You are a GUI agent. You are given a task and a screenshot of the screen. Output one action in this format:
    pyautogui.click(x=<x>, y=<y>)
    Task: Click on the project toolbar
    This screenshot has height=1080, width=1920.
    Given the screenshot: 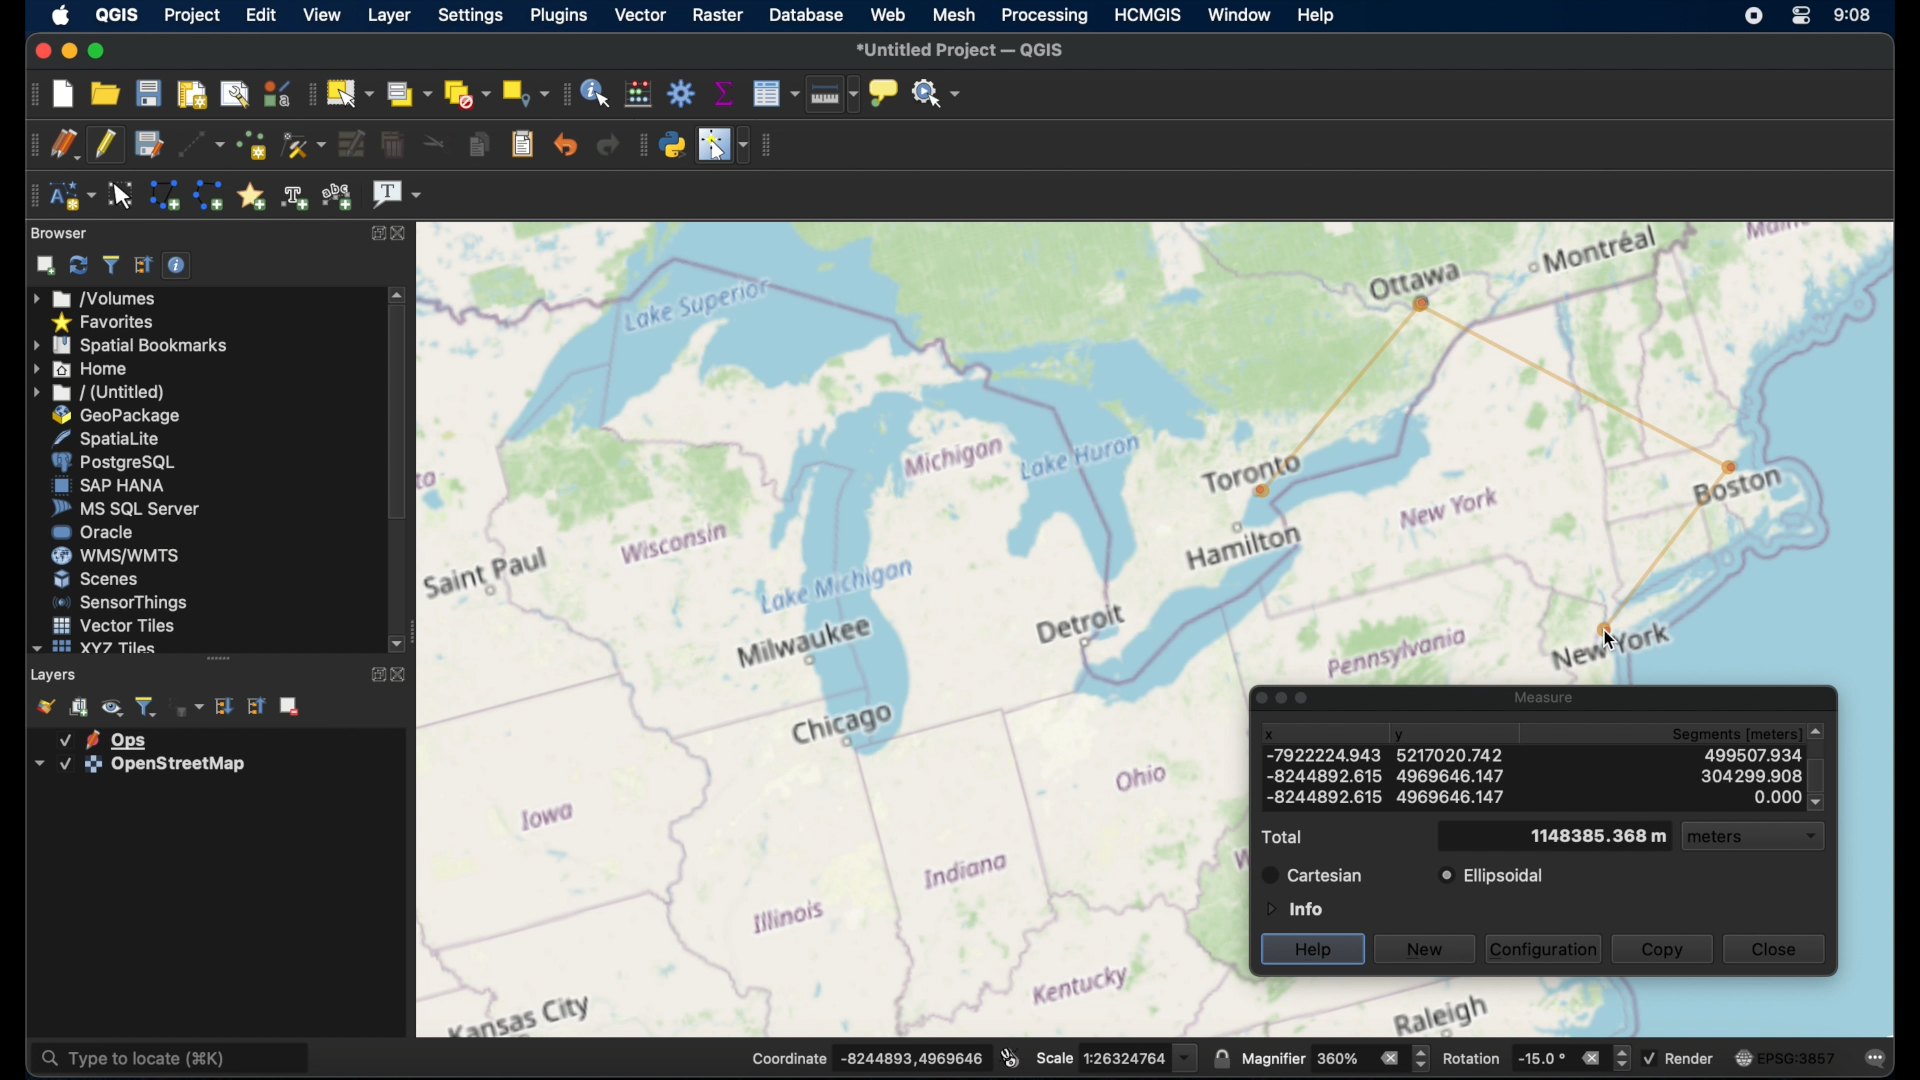 What is the action you would take?
    pyautogui.click(x=26, y=93)
    